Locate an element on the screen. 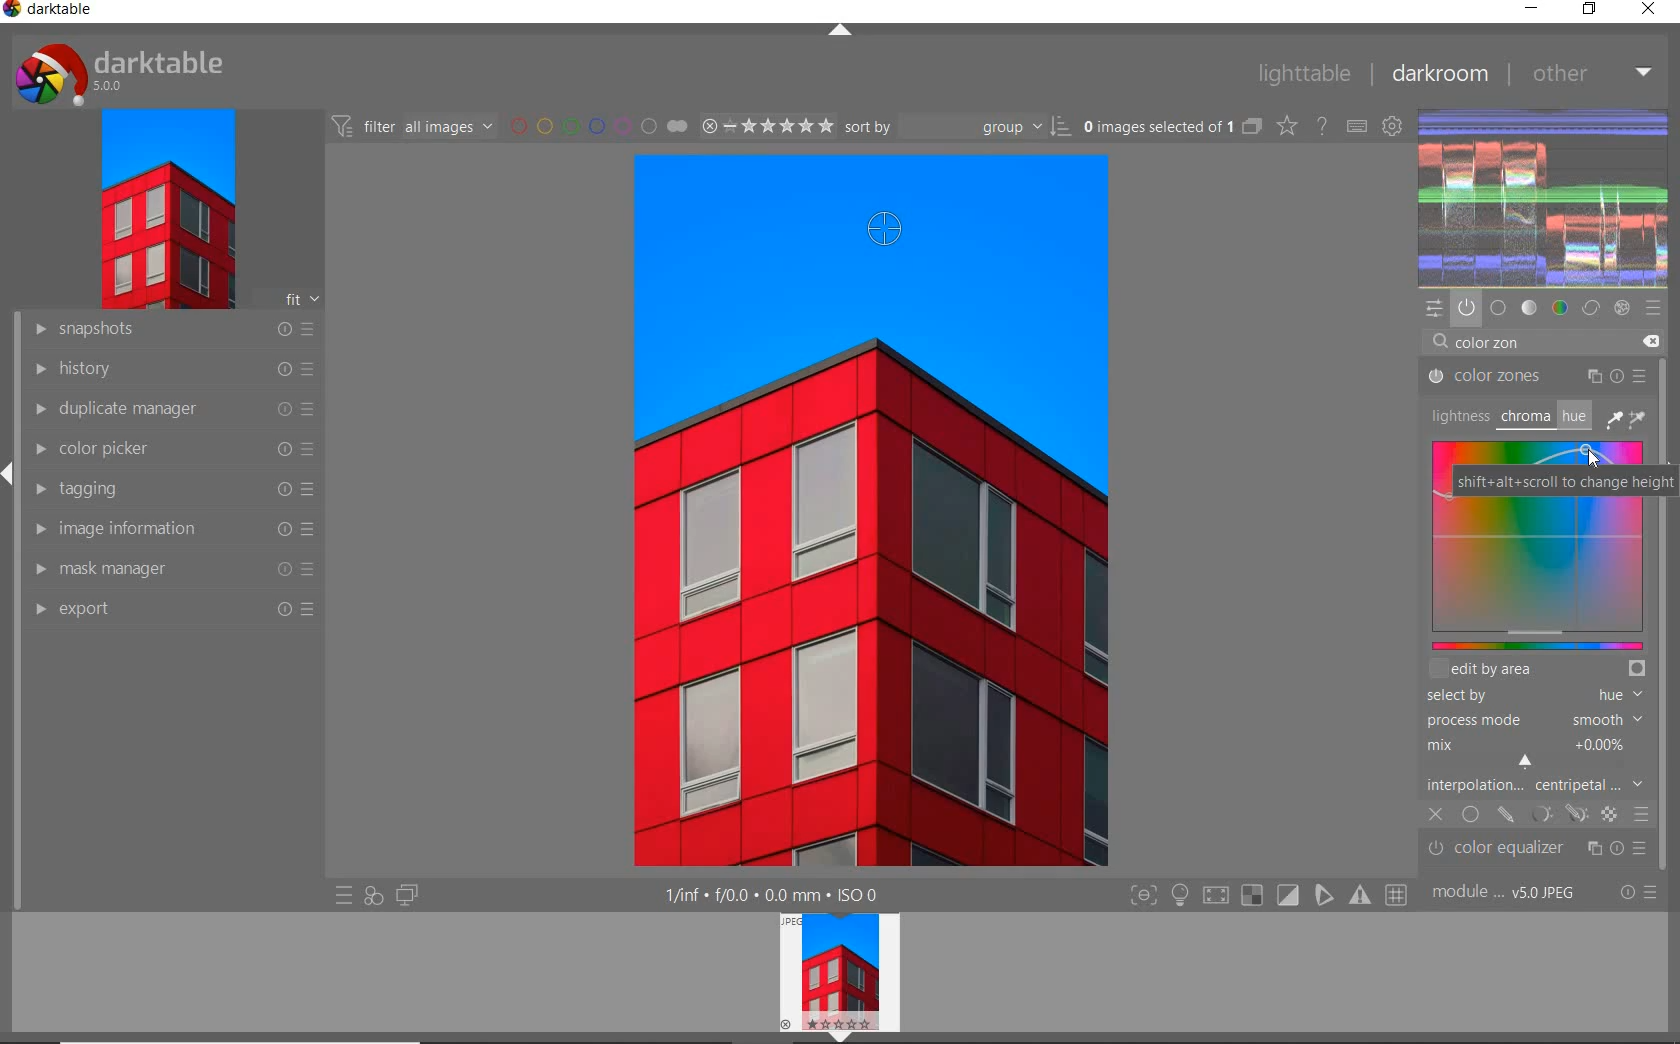 Image resolution: width=1680 pixels, height=1044 pixels. dakroom is located at coordinates (1438, 73).